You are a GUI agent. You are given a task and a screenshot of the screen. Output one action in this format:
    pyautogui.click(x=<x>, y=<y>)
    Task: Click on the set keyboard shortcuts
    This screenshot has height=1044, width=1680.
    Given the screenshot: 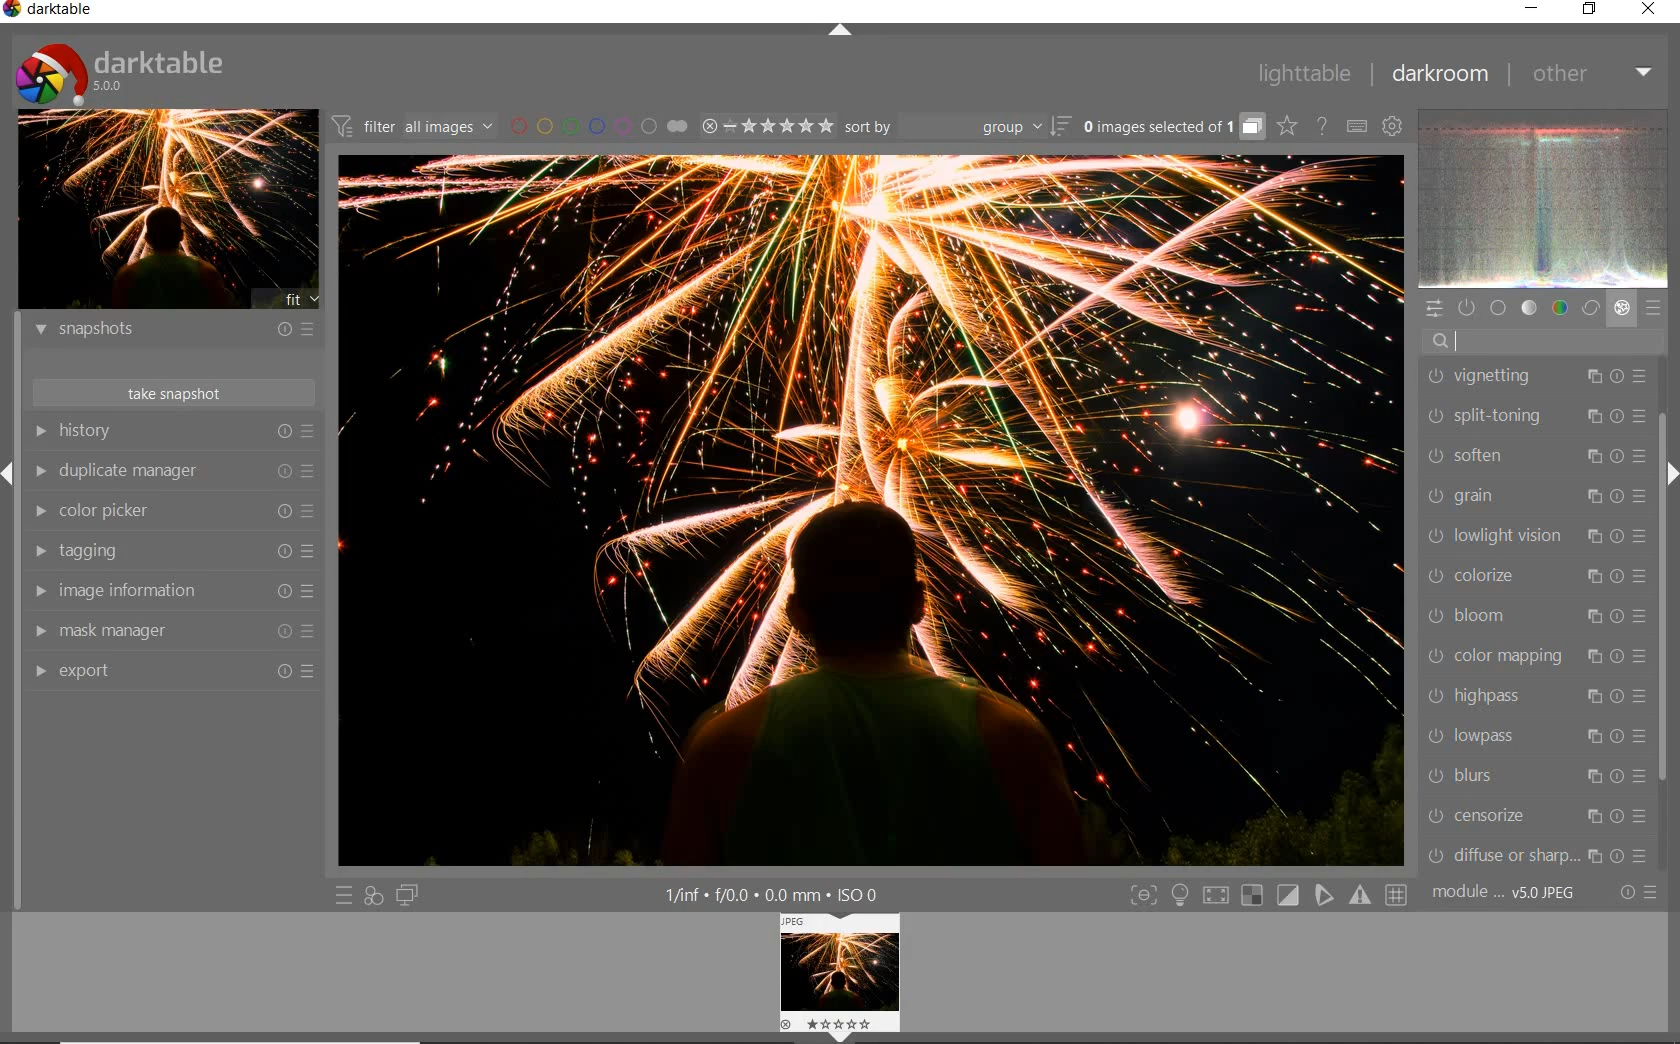 What is the action you would take?
    pyautogui.click(x=1355, y=126)
    